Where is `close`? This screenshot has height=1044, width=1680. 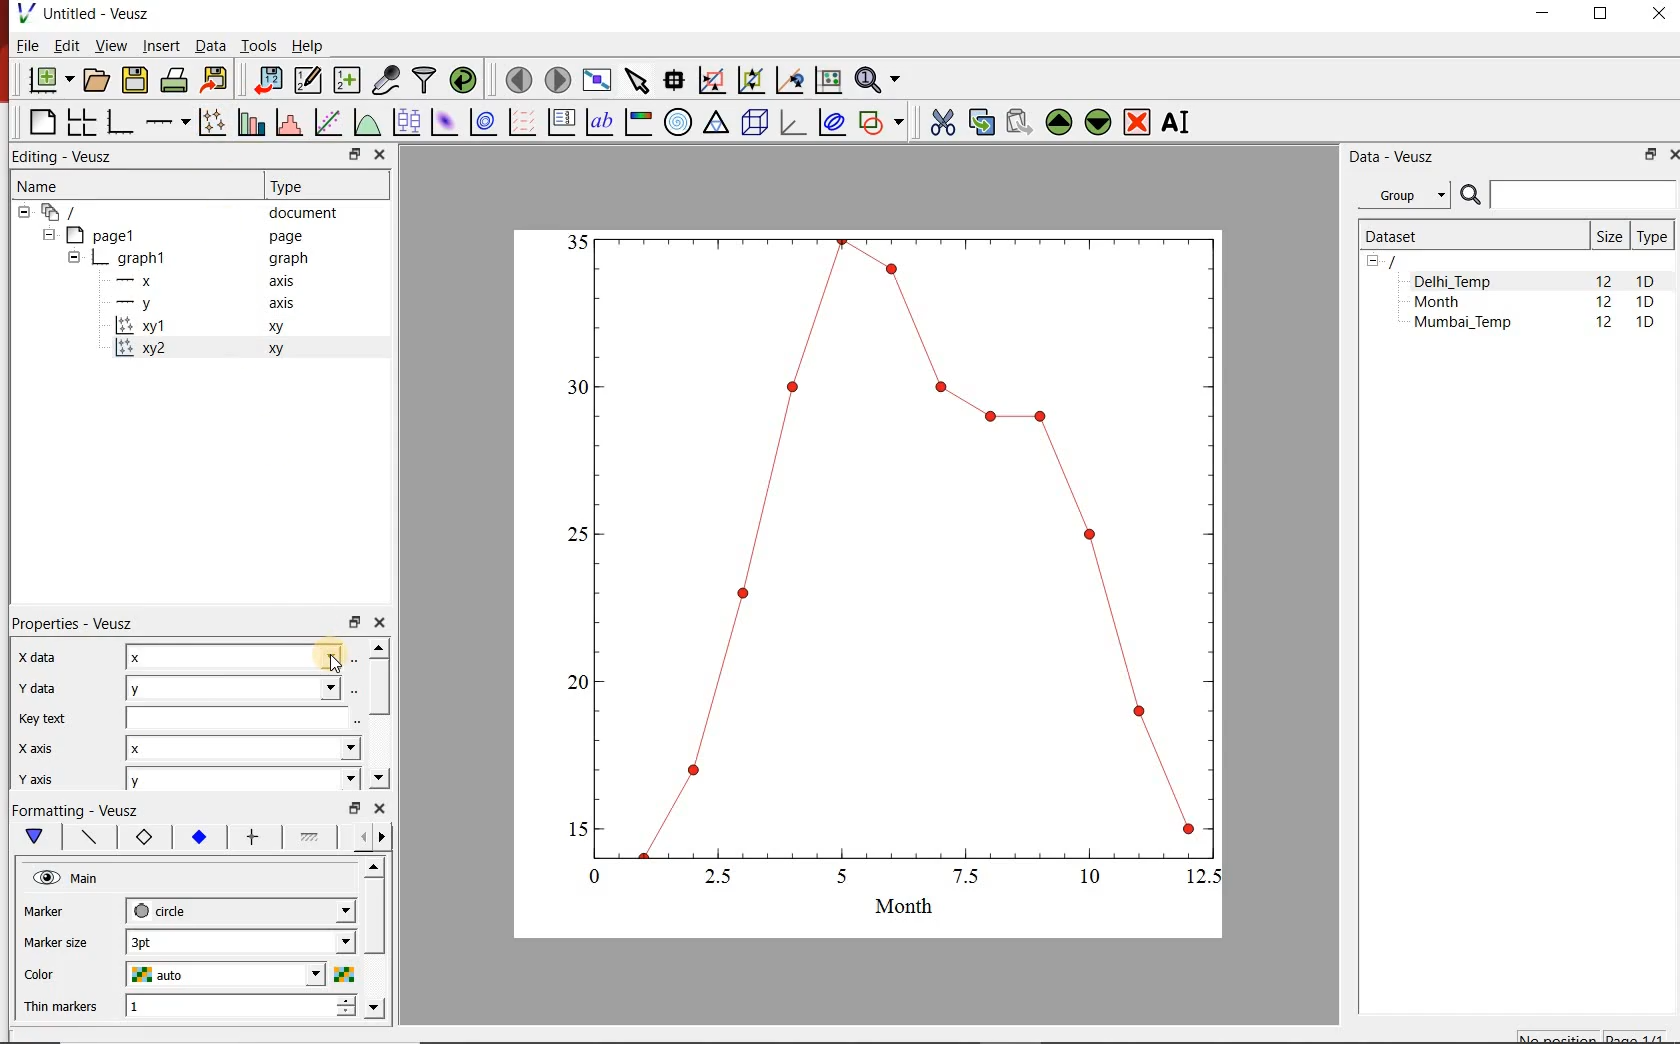
close is located at coordinates (378, 156).